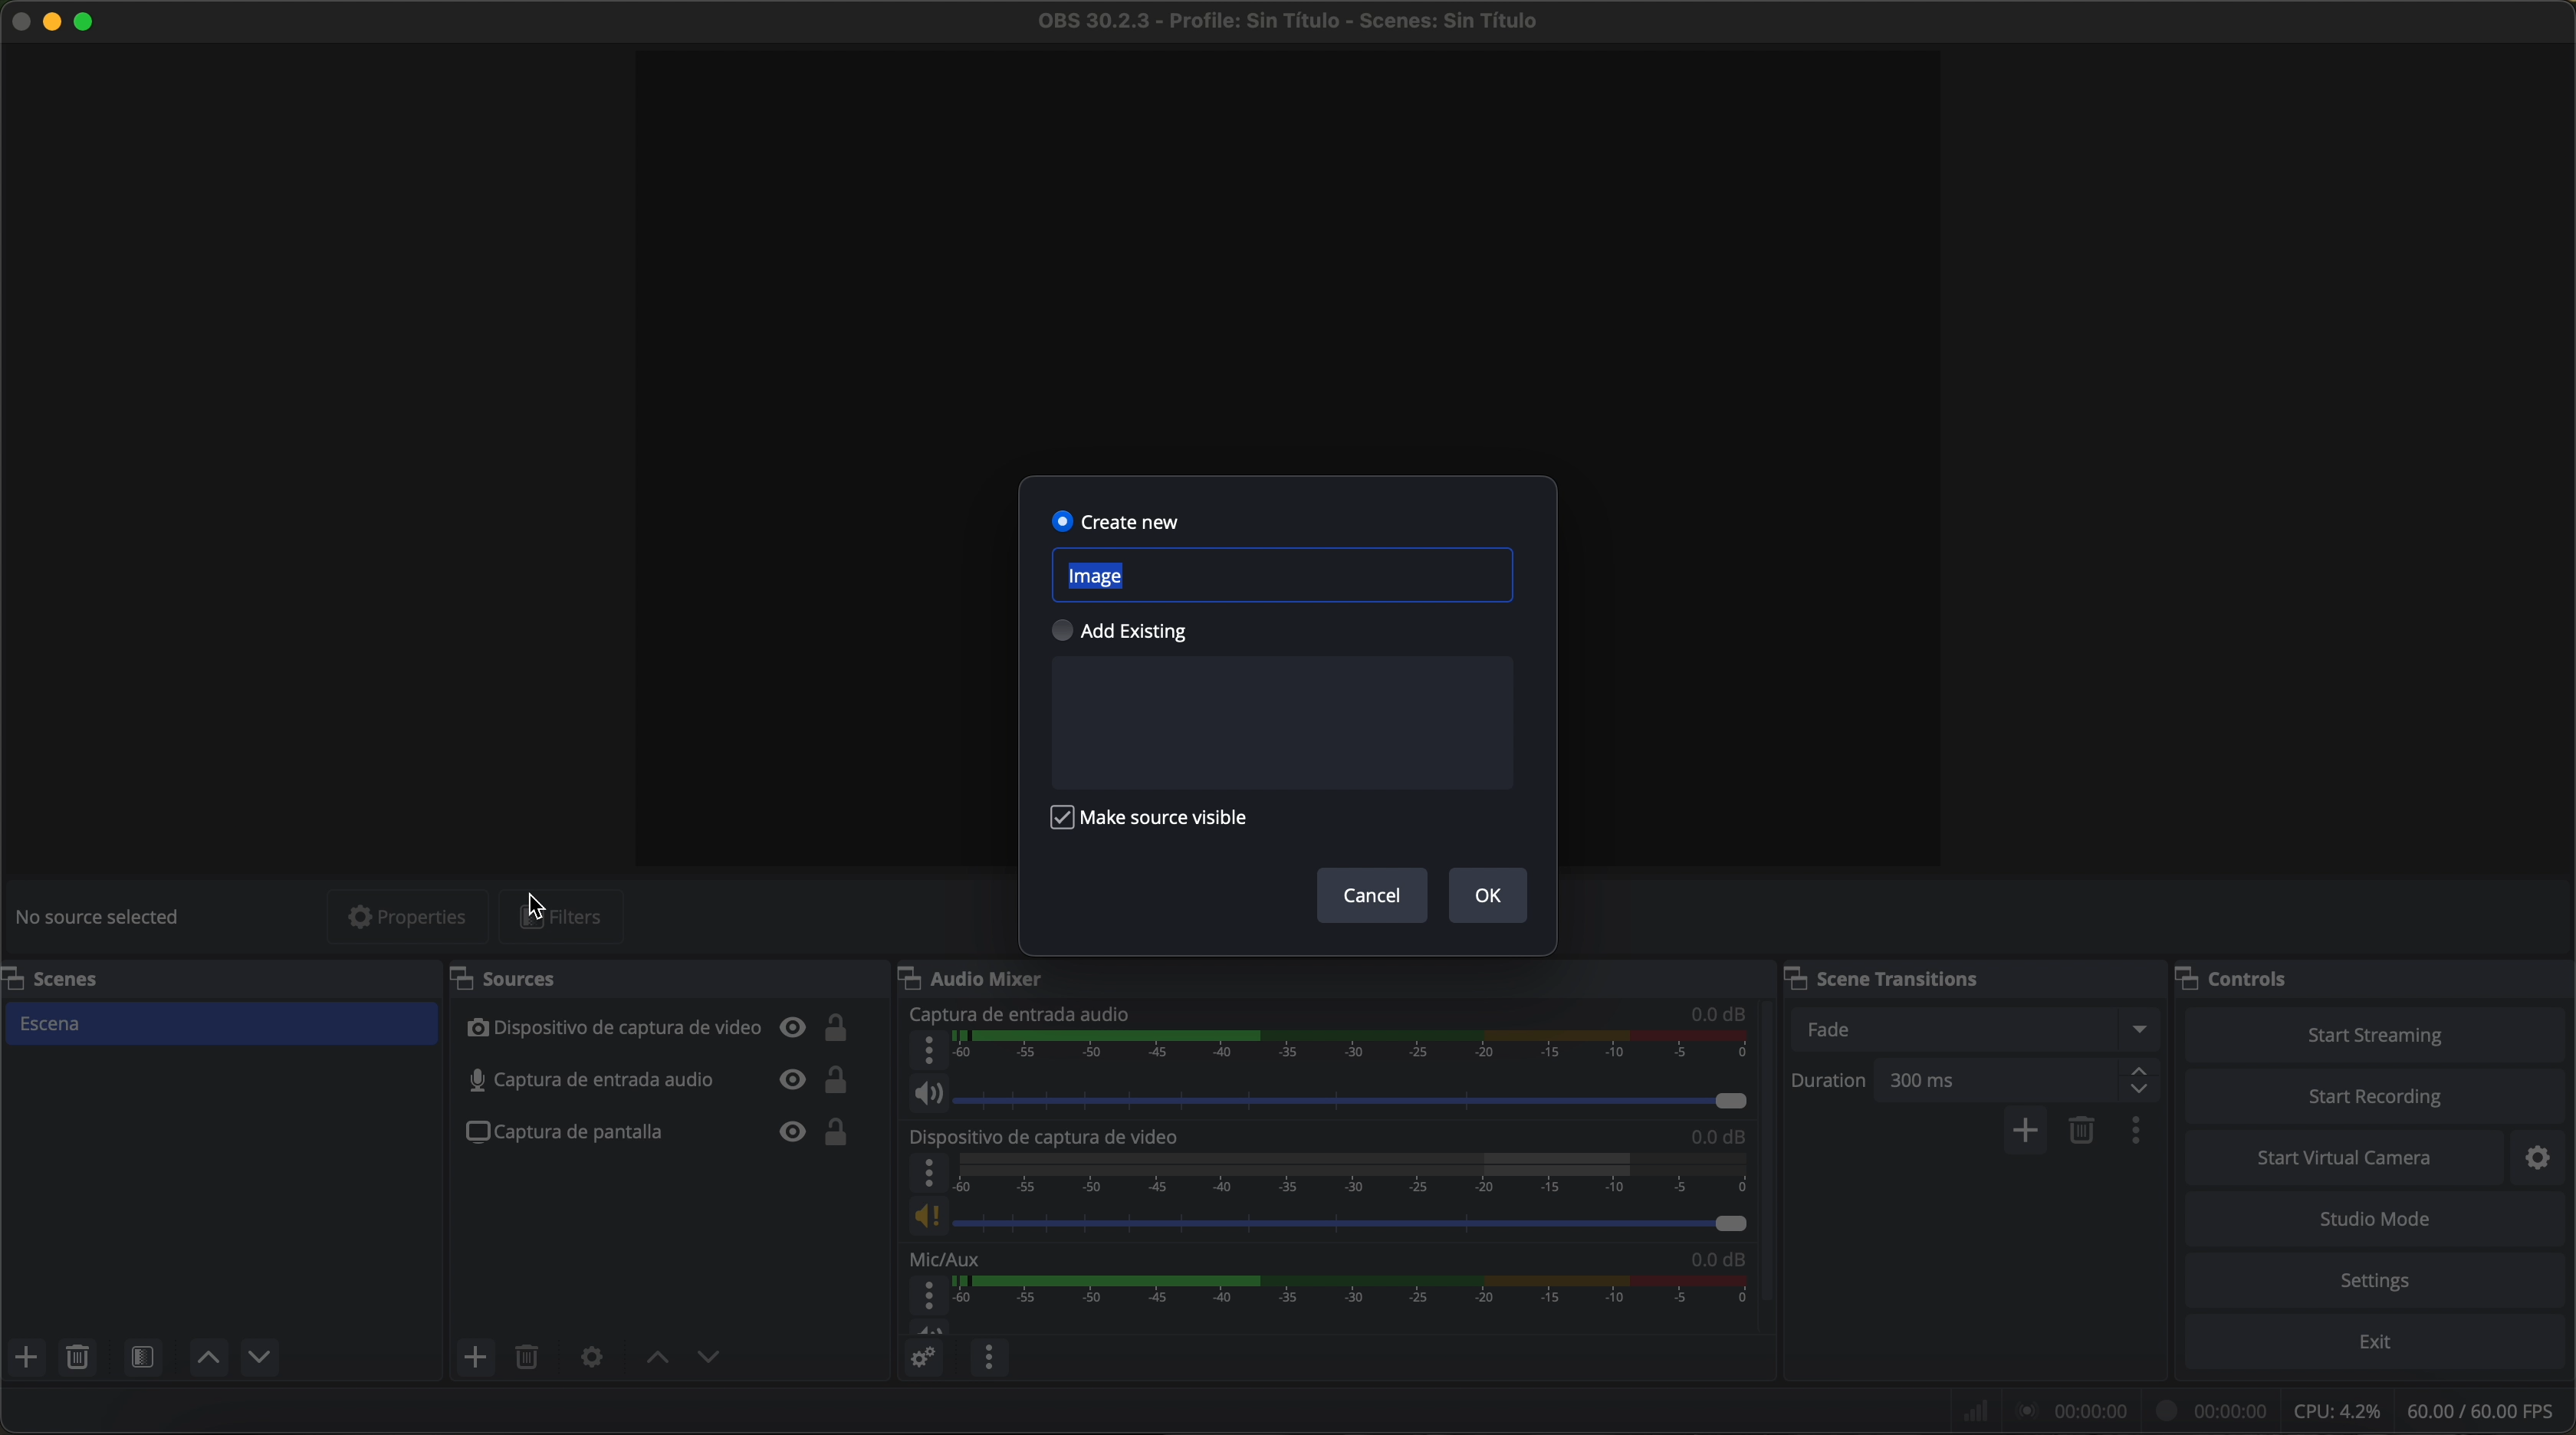 This screenshot has height=1435, width=2576. What do you see at coordinates (655, 1134) in the screenshot?
I see `screenshot` at bounding box center [655, 1134].